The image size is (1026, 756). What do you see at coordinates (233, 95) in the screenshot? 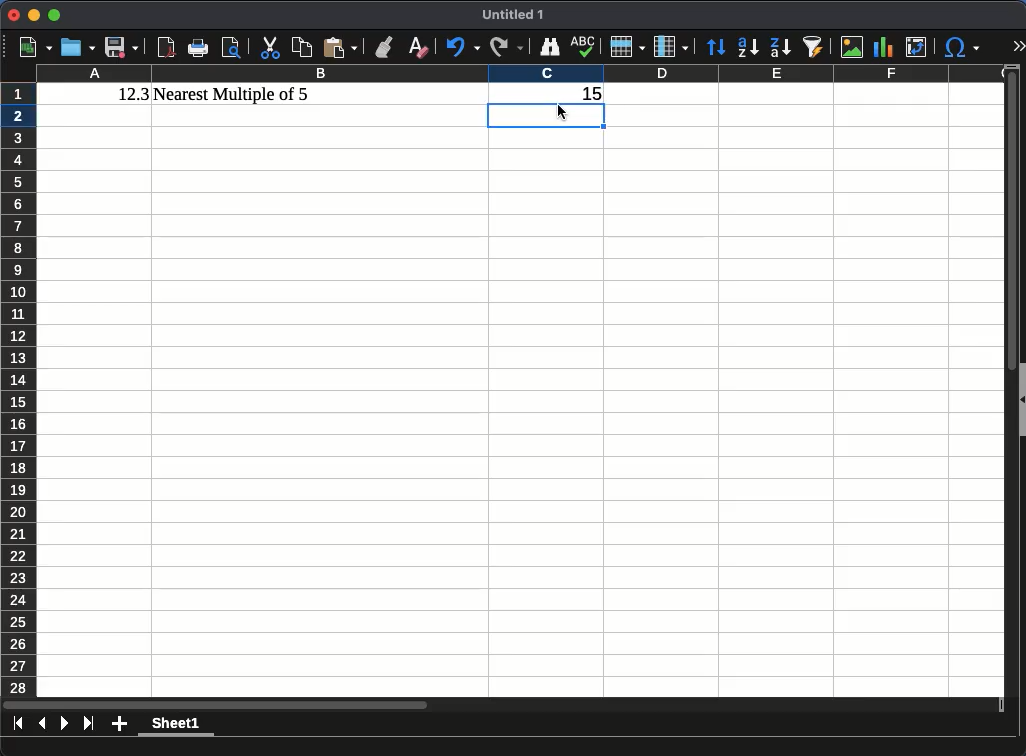
I see `nearest multiple of 5` at bounding box center [233, 95].